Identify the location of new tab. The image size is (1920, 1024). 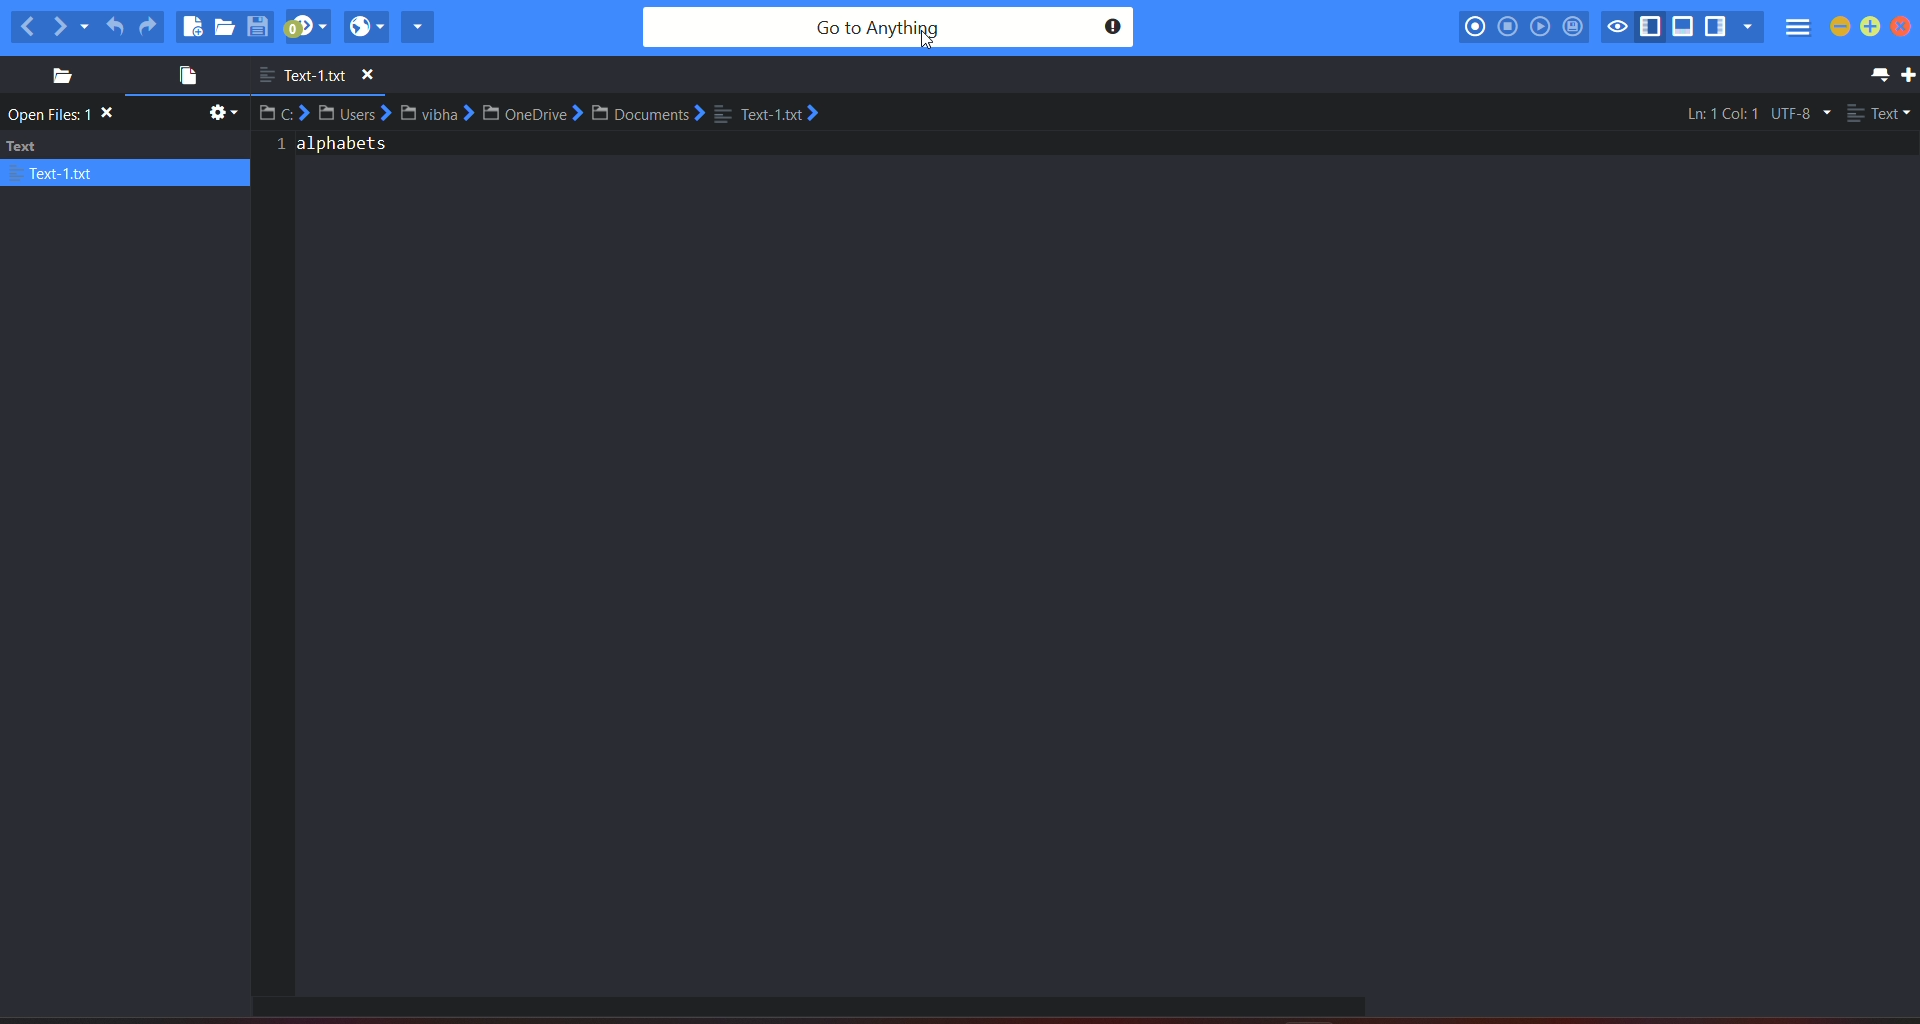
(1908, 75).